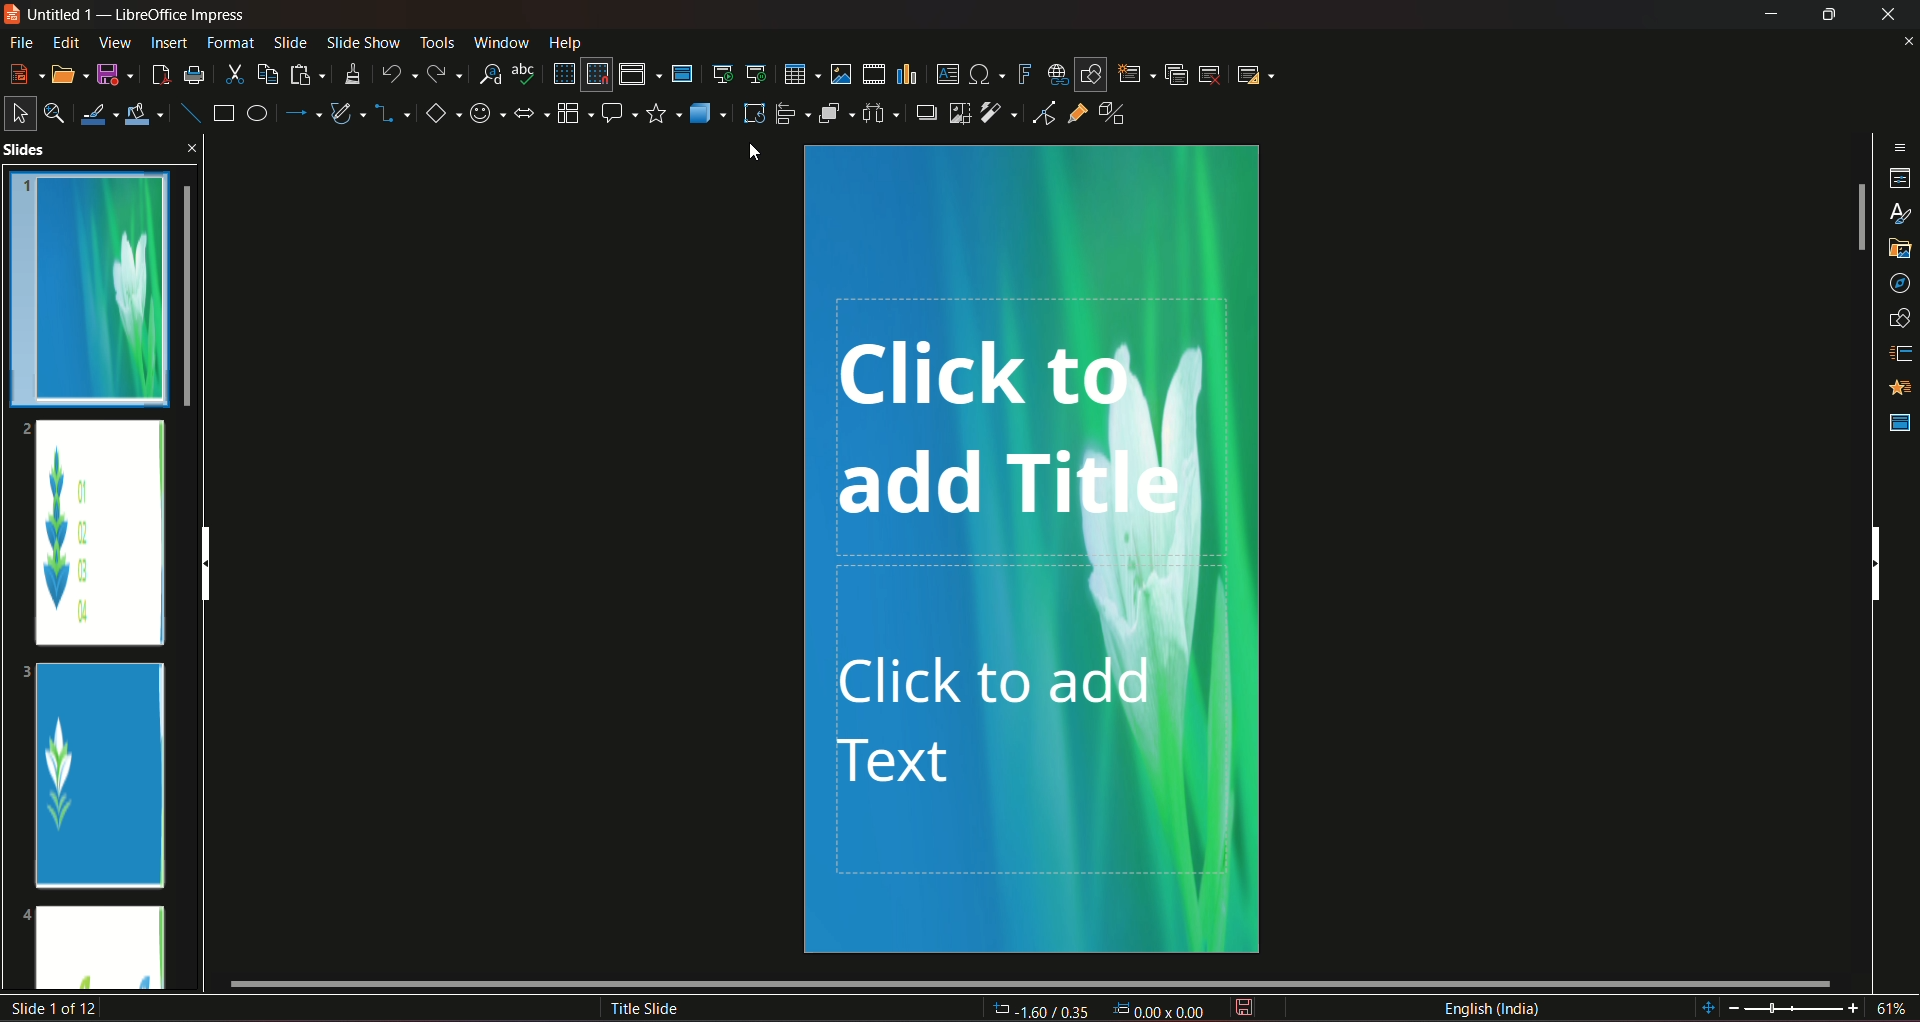  I want to click on master slide, so click(685, 73).